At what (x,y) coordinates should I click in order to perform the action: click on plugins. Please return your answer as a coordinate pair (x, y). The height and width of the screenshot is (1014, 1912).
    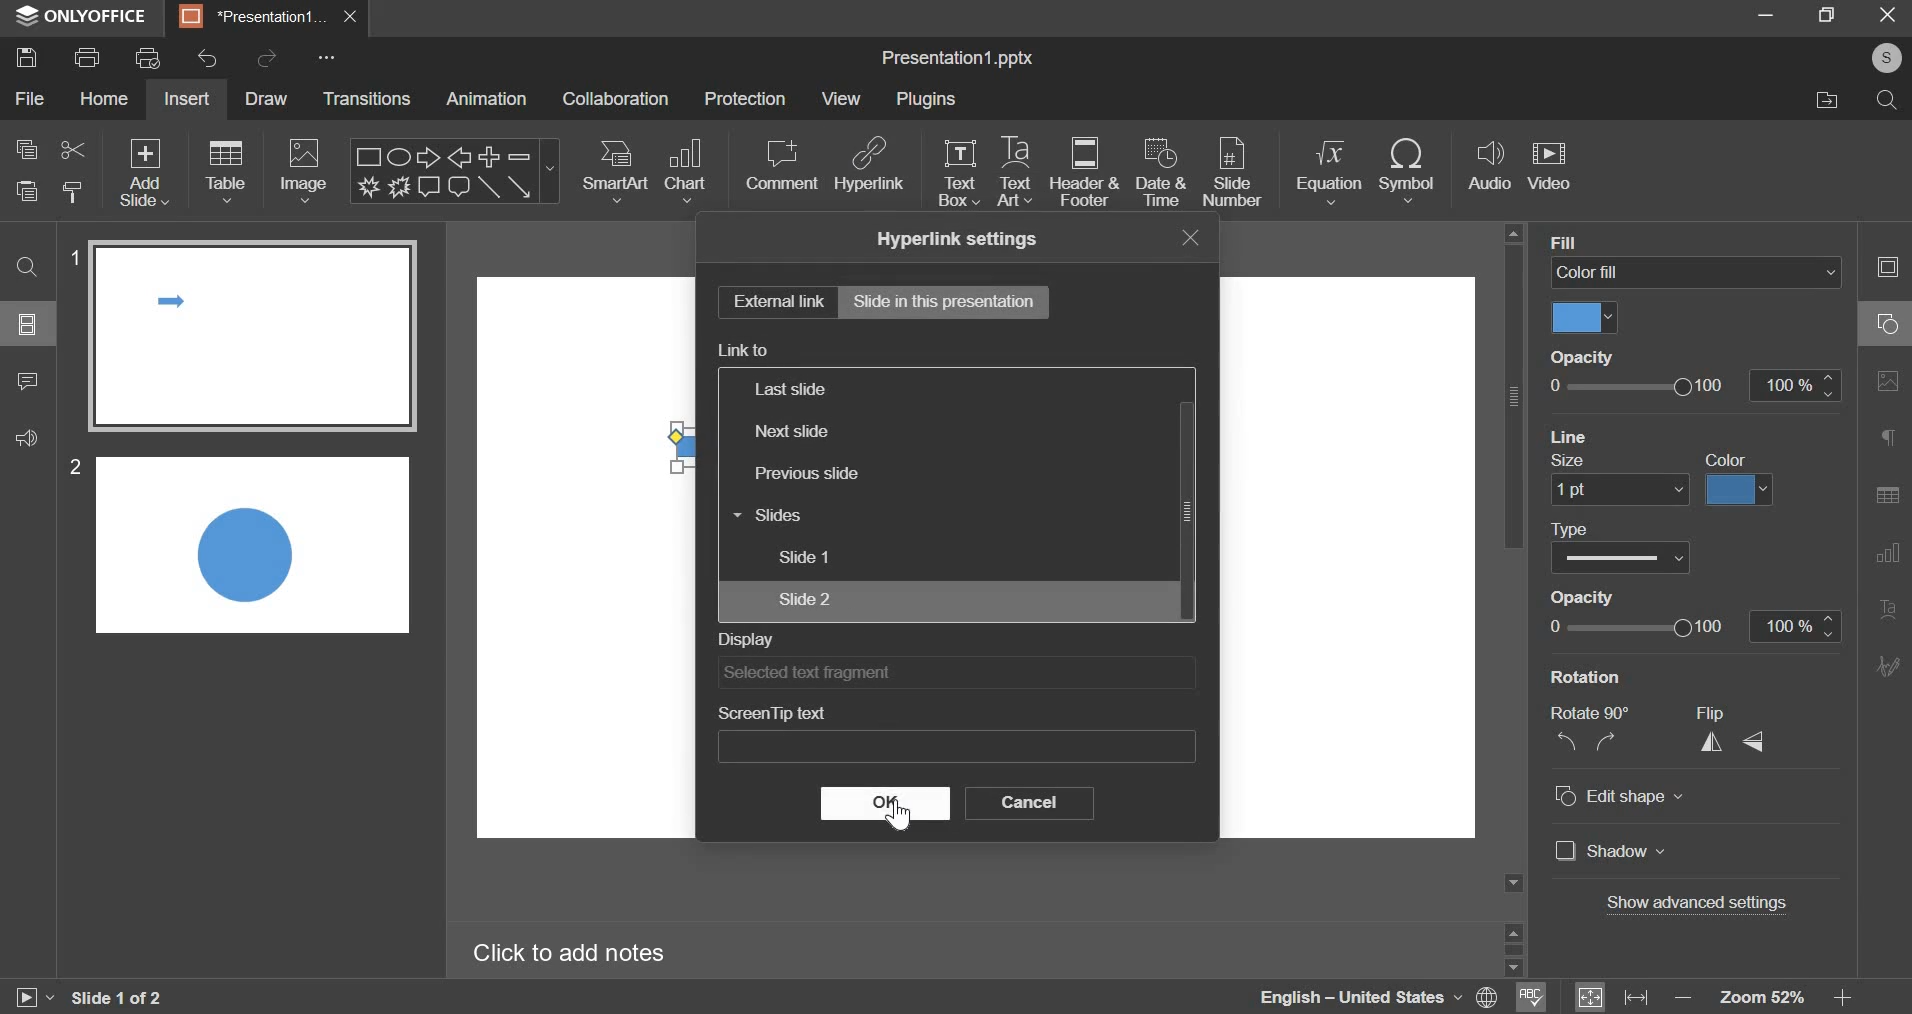
    Looking at the image, I should click on (927, 99).